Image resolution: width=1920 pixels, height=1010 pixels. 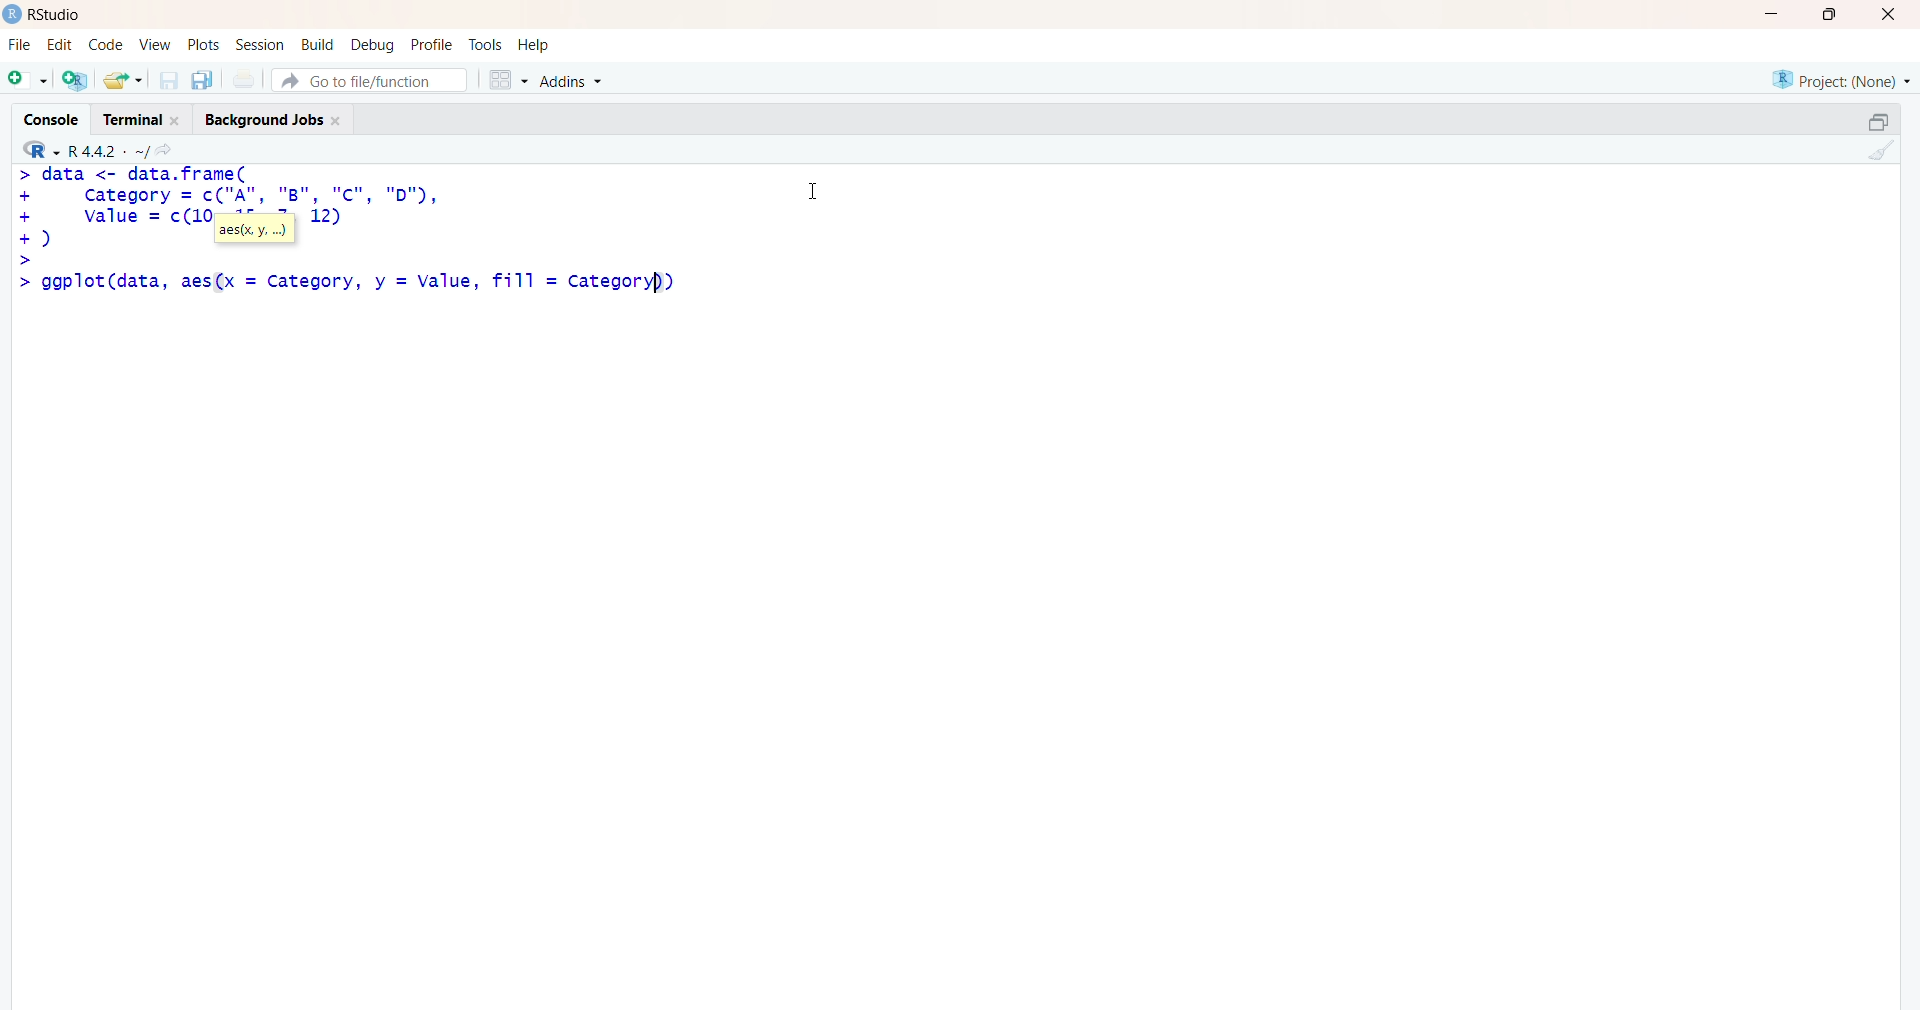 I want to click on help, so click(x=537, y=45).